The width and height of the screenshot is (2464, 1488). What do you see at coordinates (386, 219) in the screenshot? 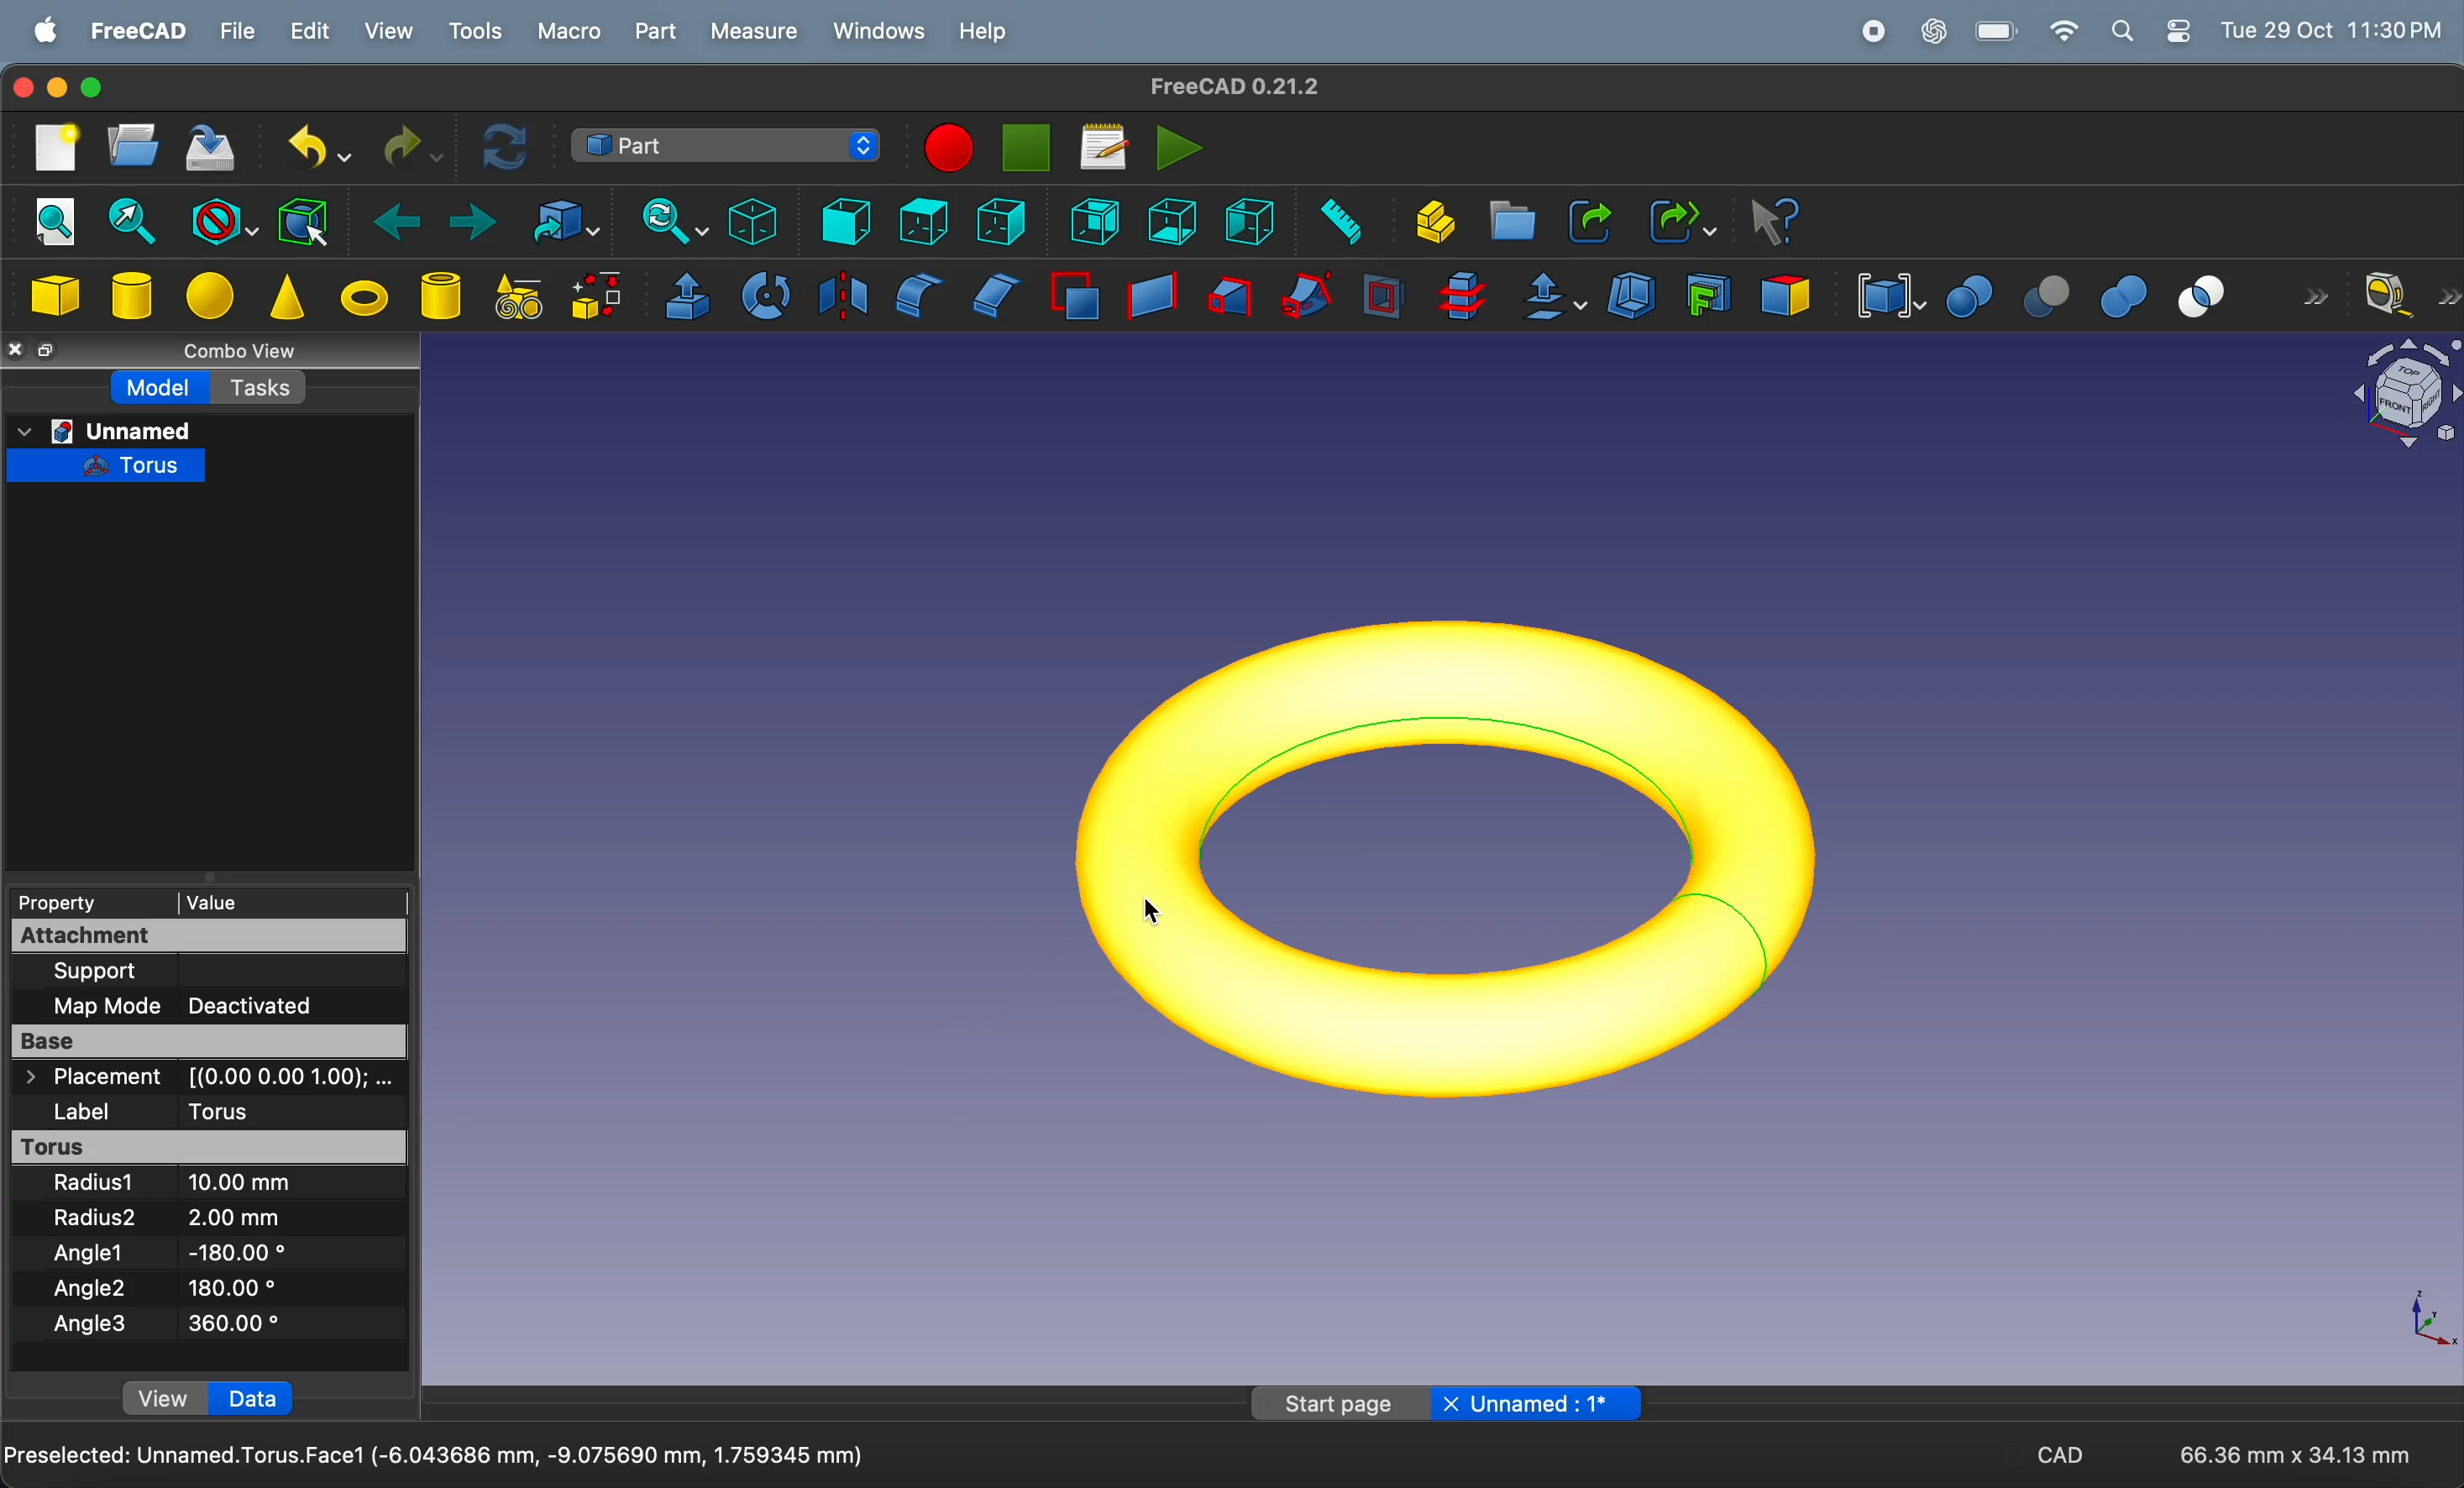
I see `backward` at bounding box center [386, 219].